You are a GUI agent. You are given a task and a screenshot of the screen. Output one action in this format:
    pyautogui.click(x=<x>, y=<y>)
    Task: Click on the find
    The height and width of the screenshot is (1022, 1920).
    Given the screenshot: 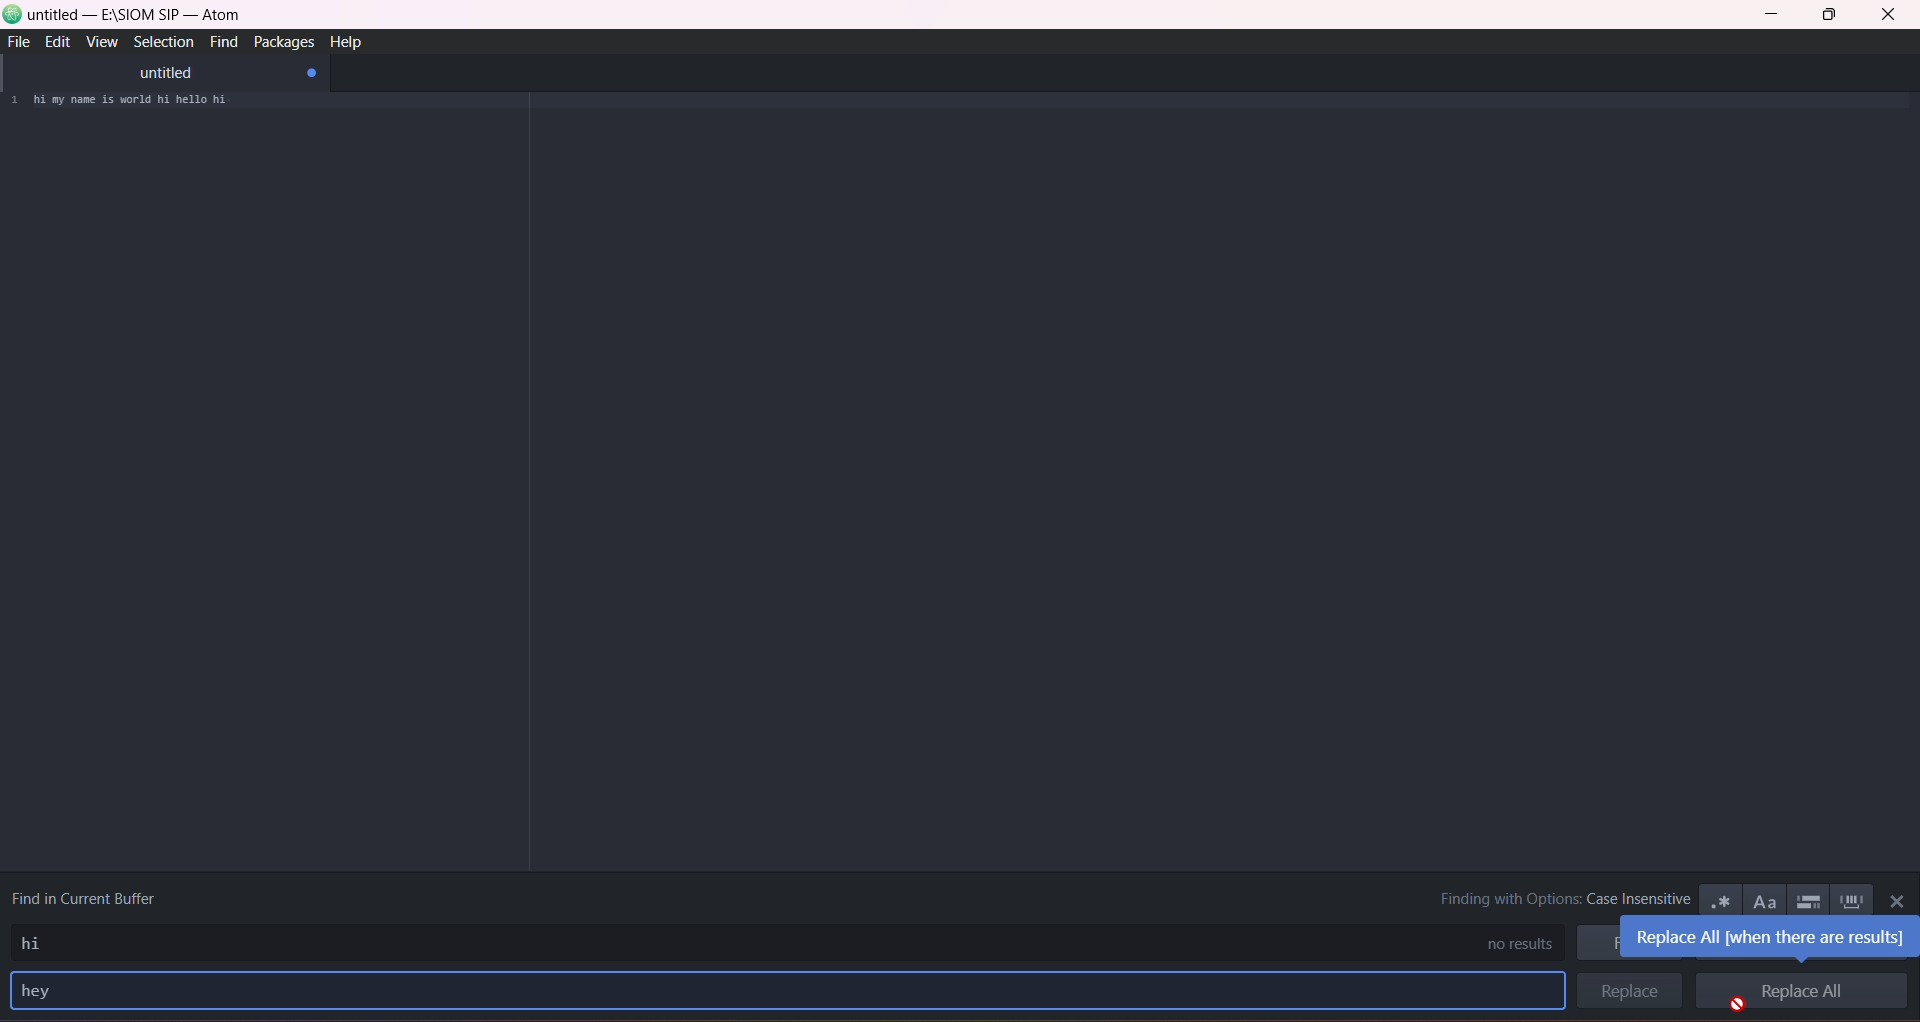 What is the action you would take?
    pyautogui.click(x=220, y=44)
    